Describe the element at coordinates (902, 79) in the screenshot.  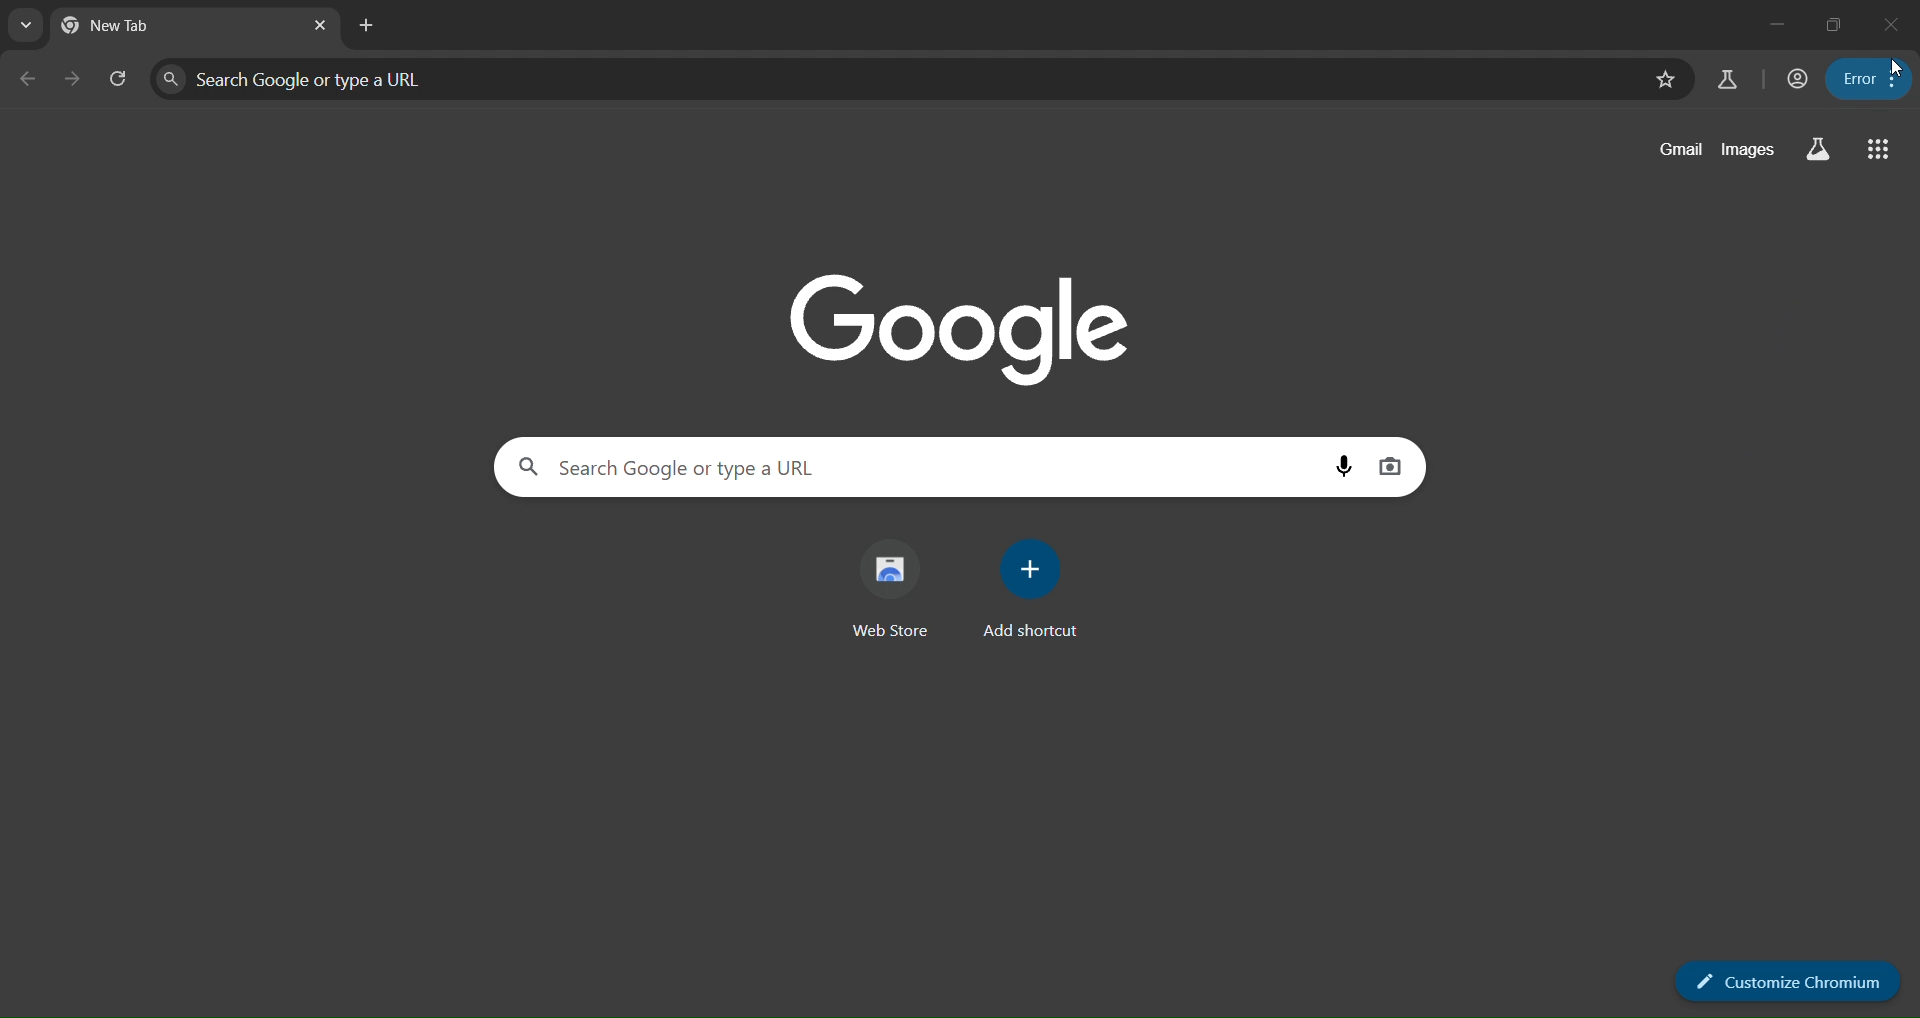
I see `search panel` at that location.